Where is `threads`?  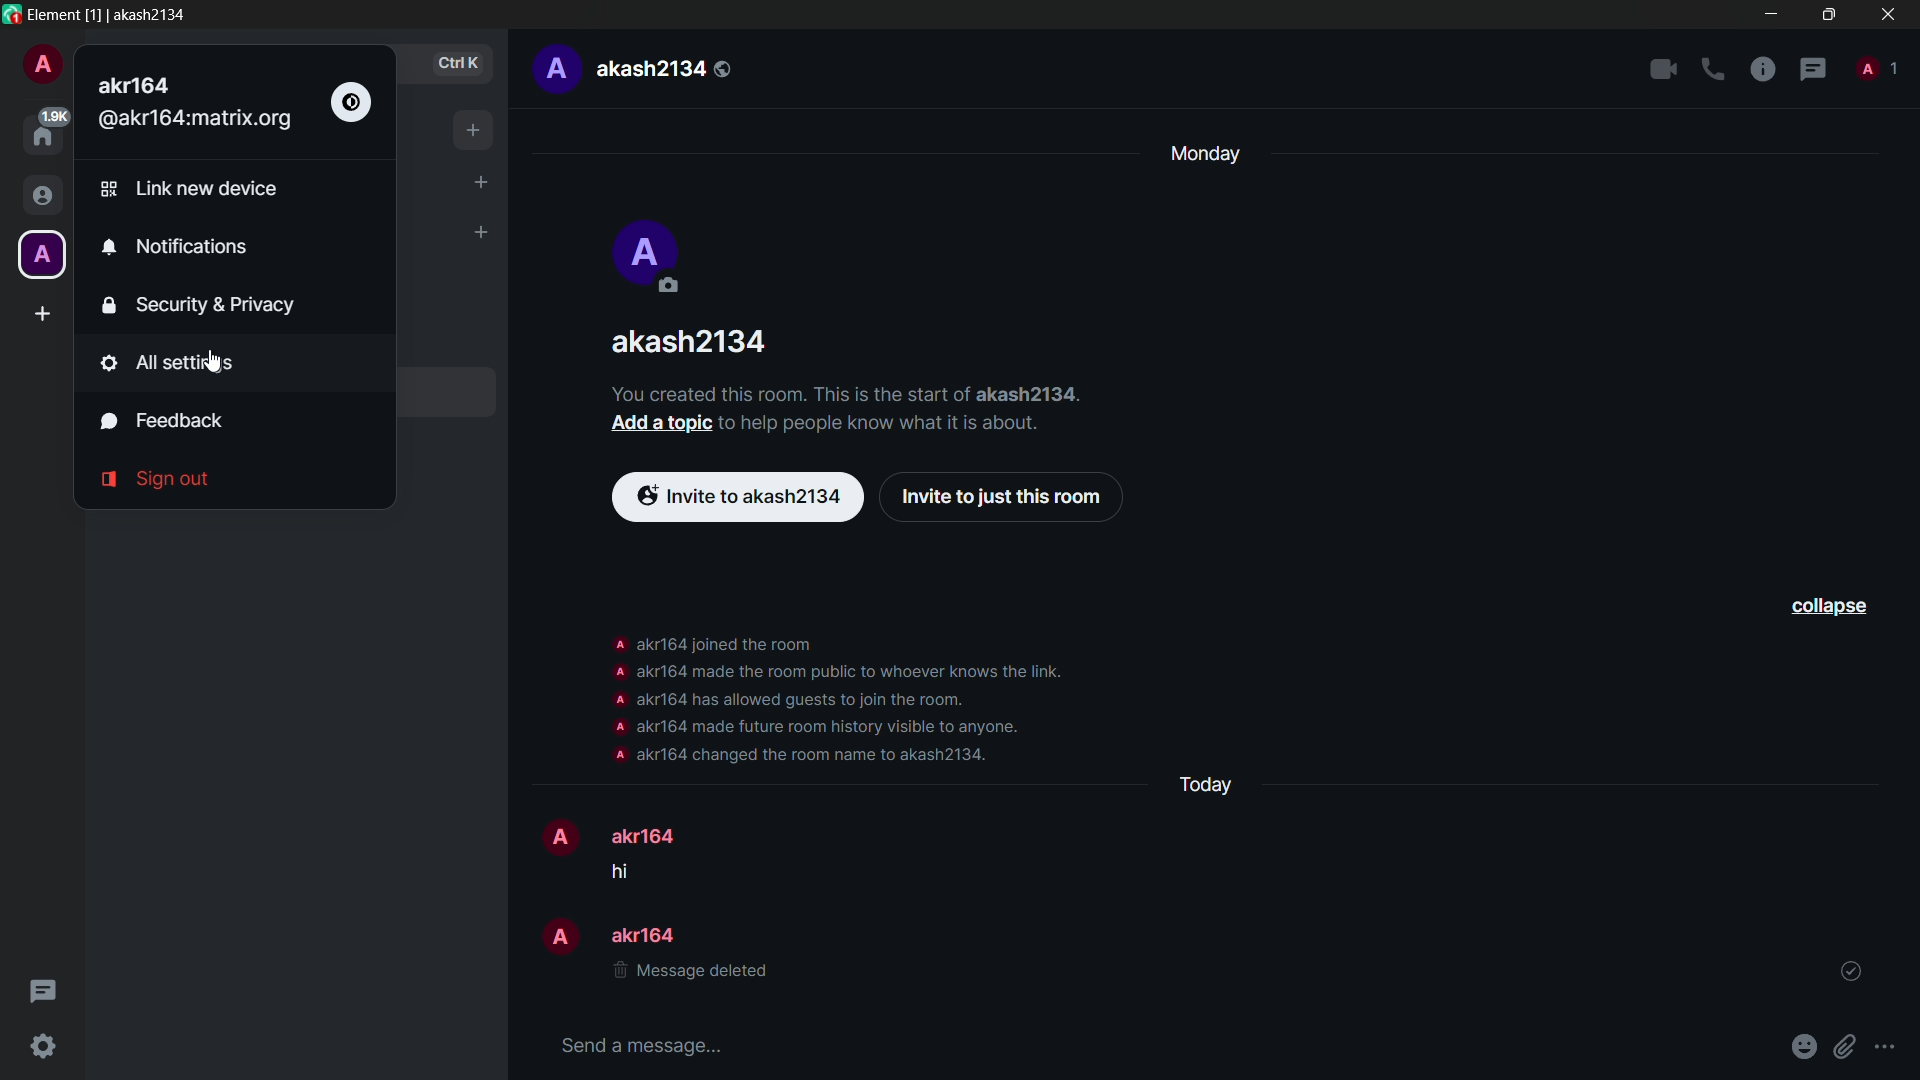
threads is located at coordinates (1813, 71).